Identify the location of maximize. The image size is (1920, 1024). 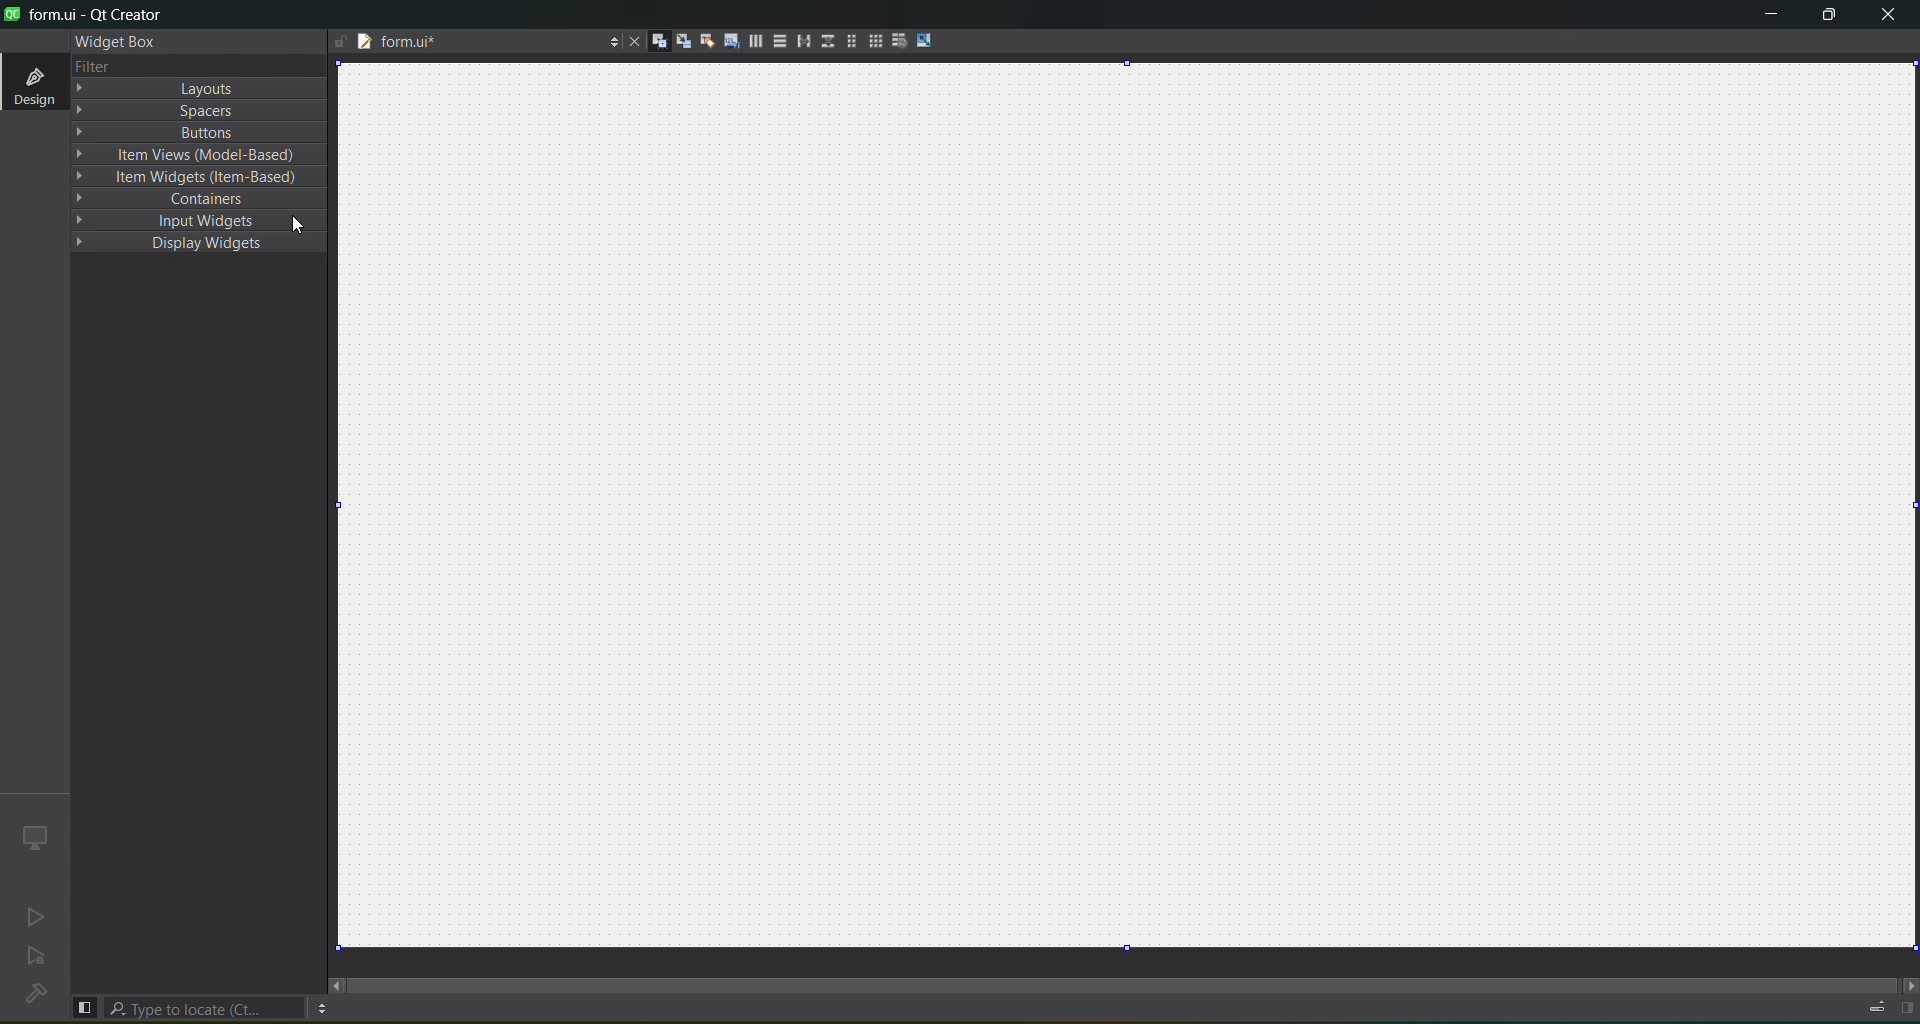
(1833, 20).